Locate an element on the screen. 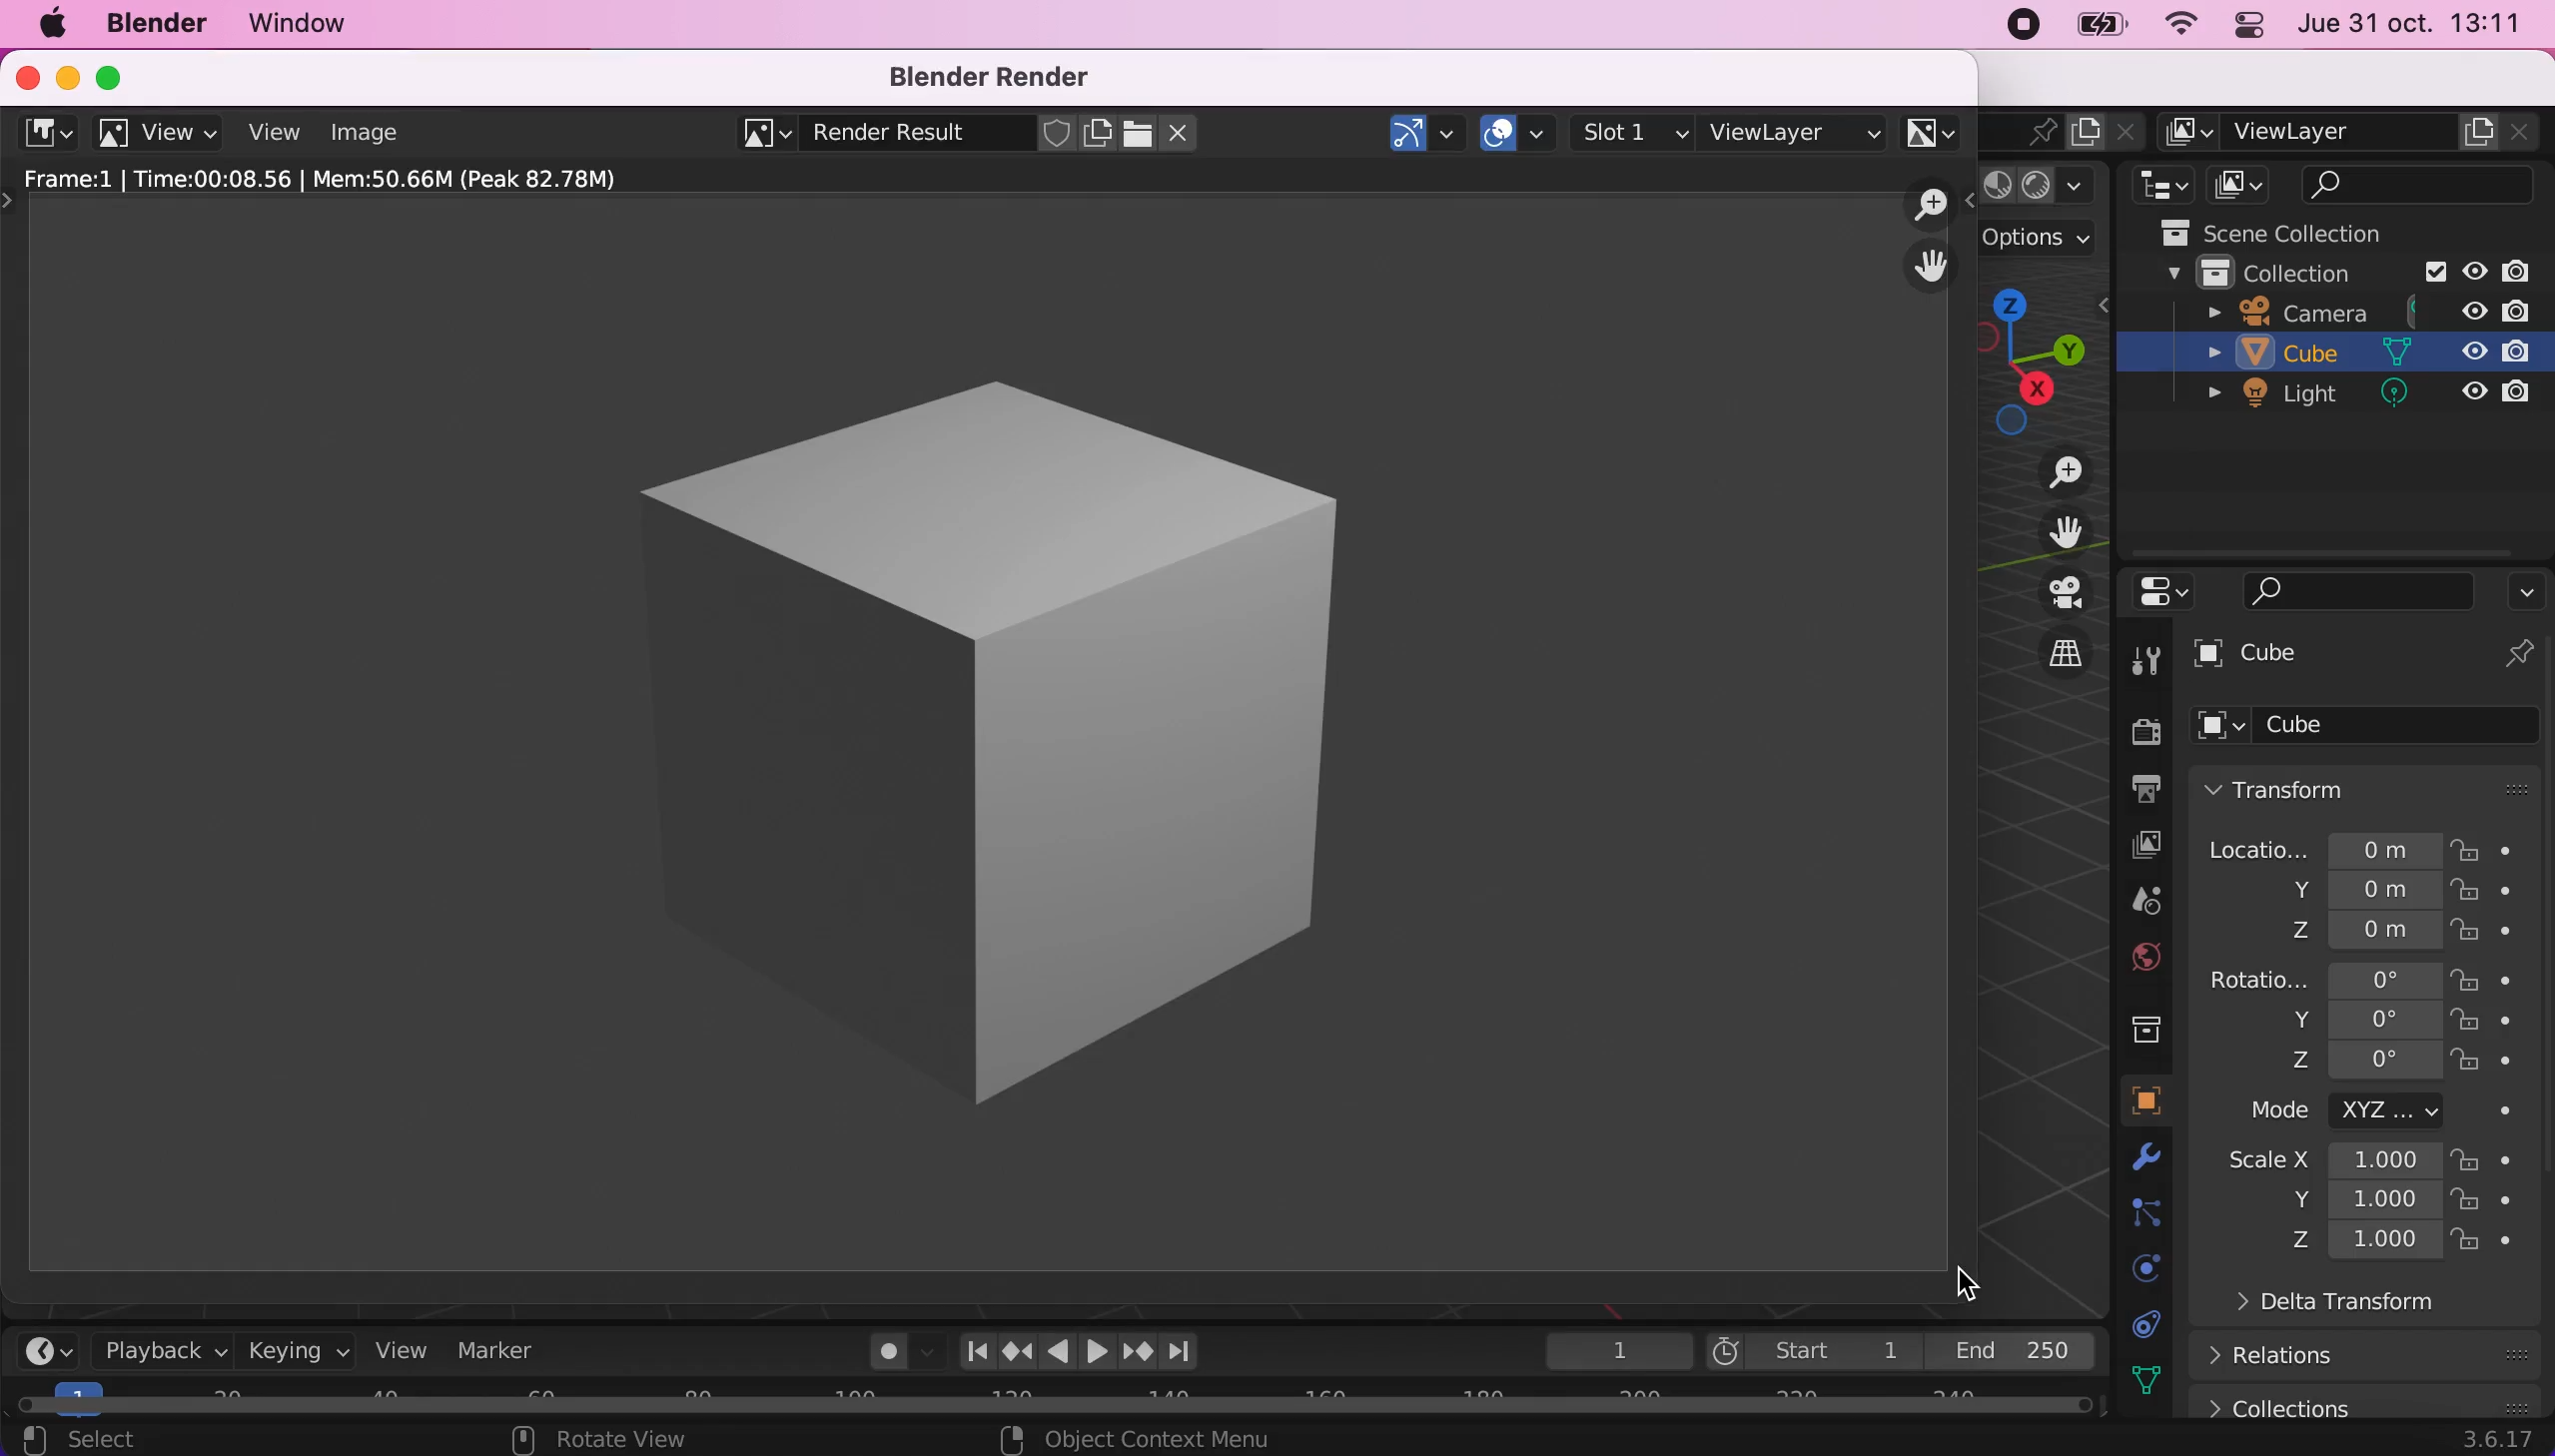 The height and width of the screenshot is (1456, 2555). minimize is located at coordinates (62, 75).